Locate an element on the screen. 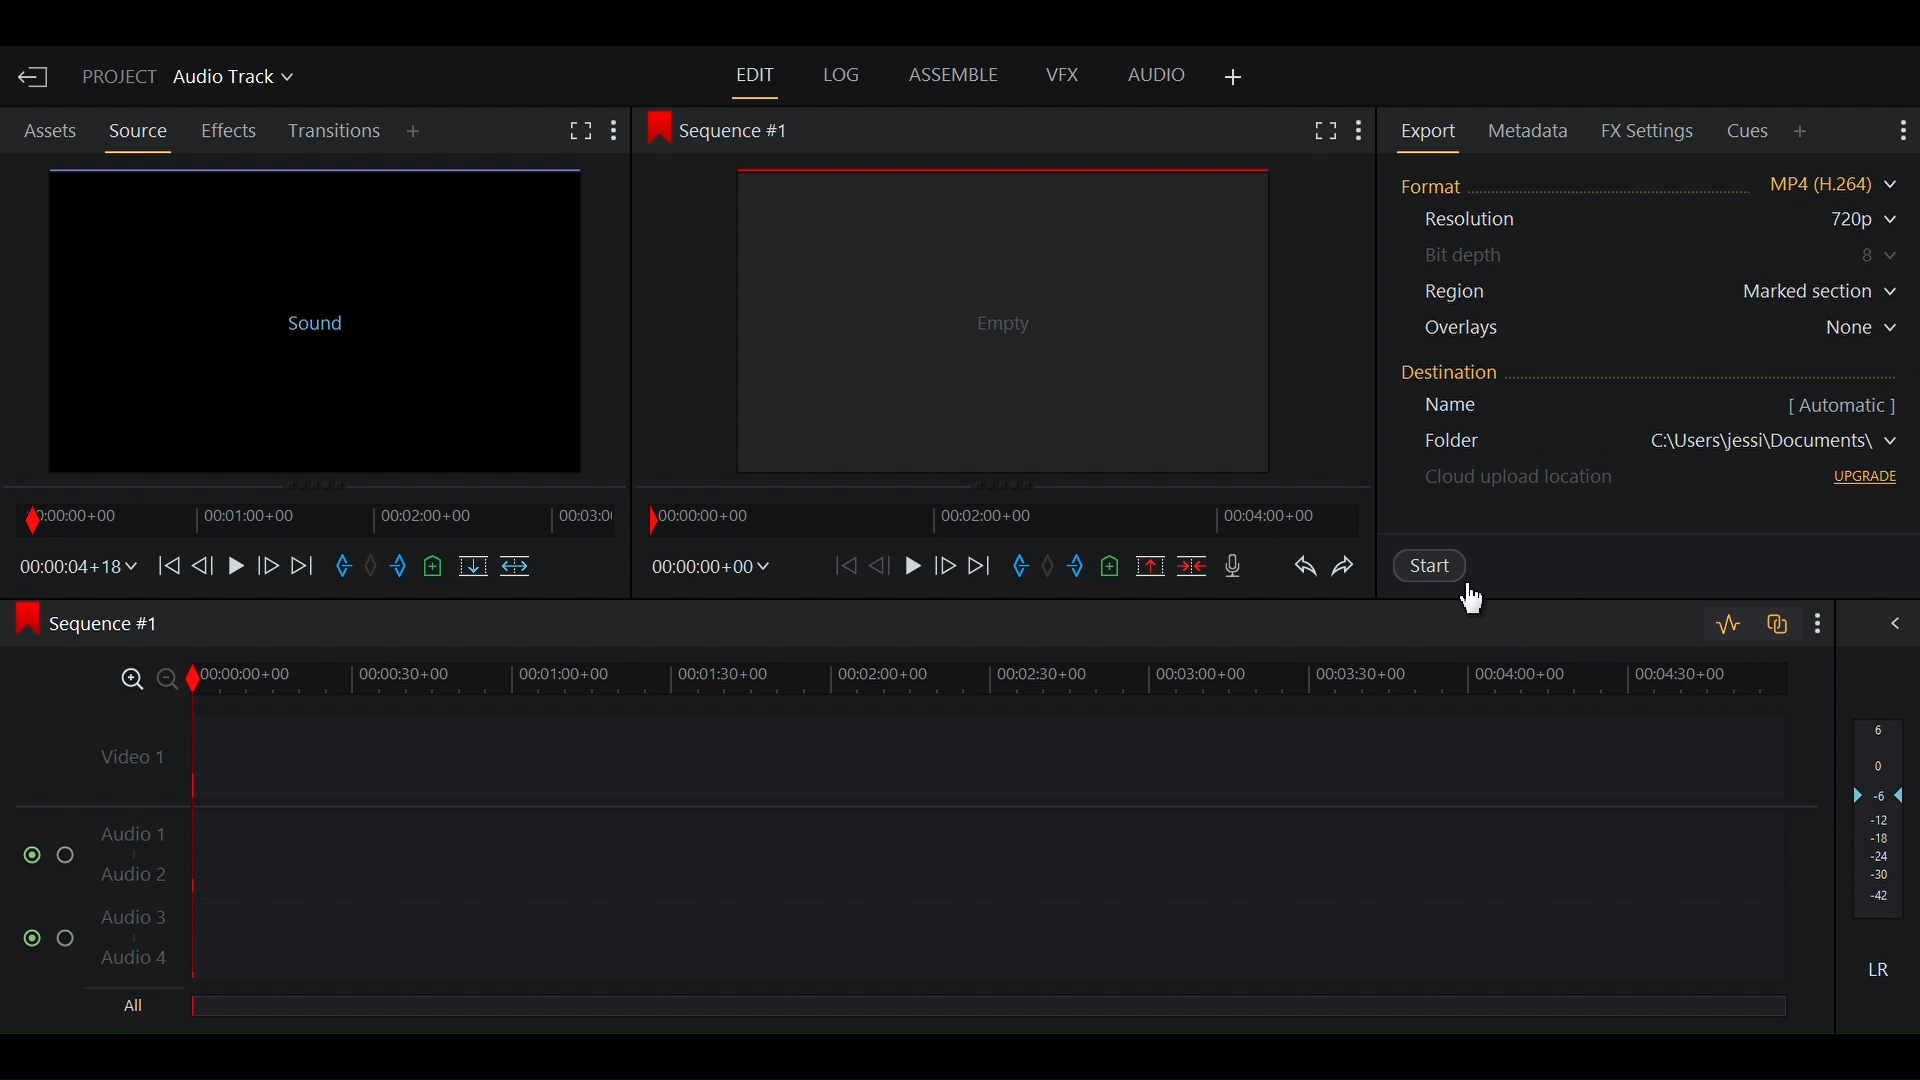  Mark in is located at coordinates (345, 568).